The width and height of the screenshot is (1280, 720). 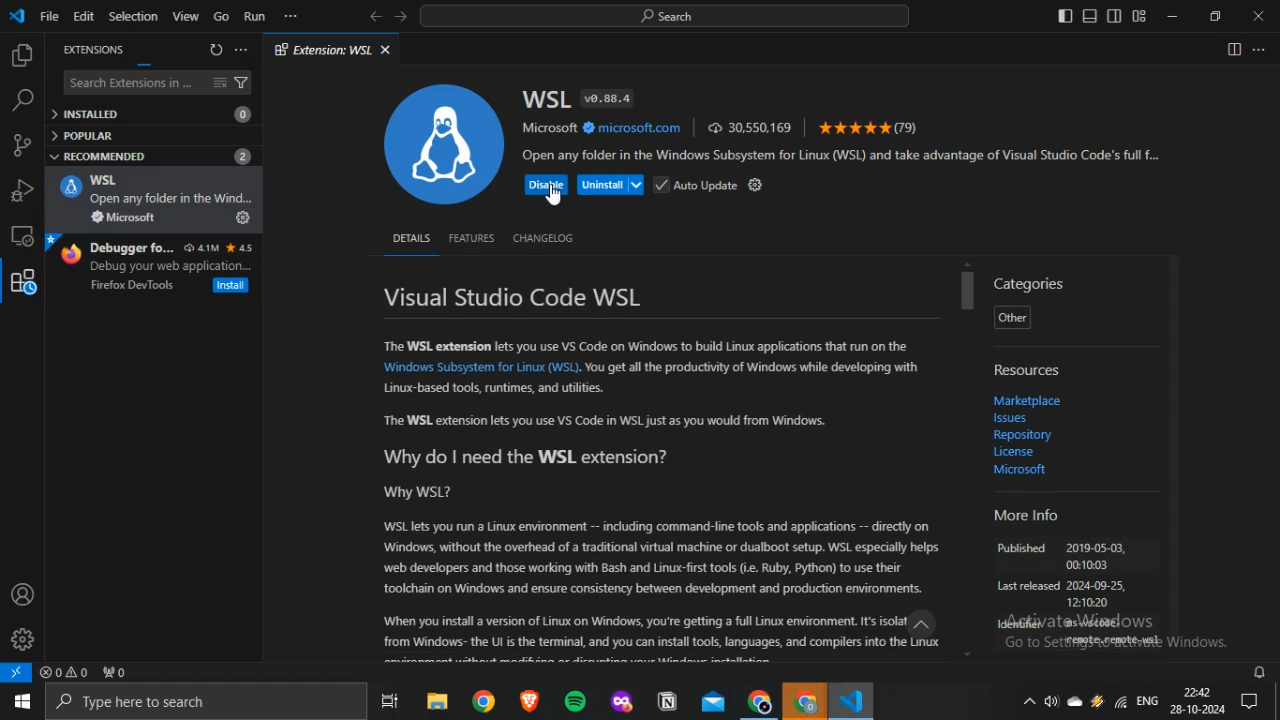 What do you see at coordinates (49, 16) in the screenshot?
I see `File` at bounding box center [49, 16].